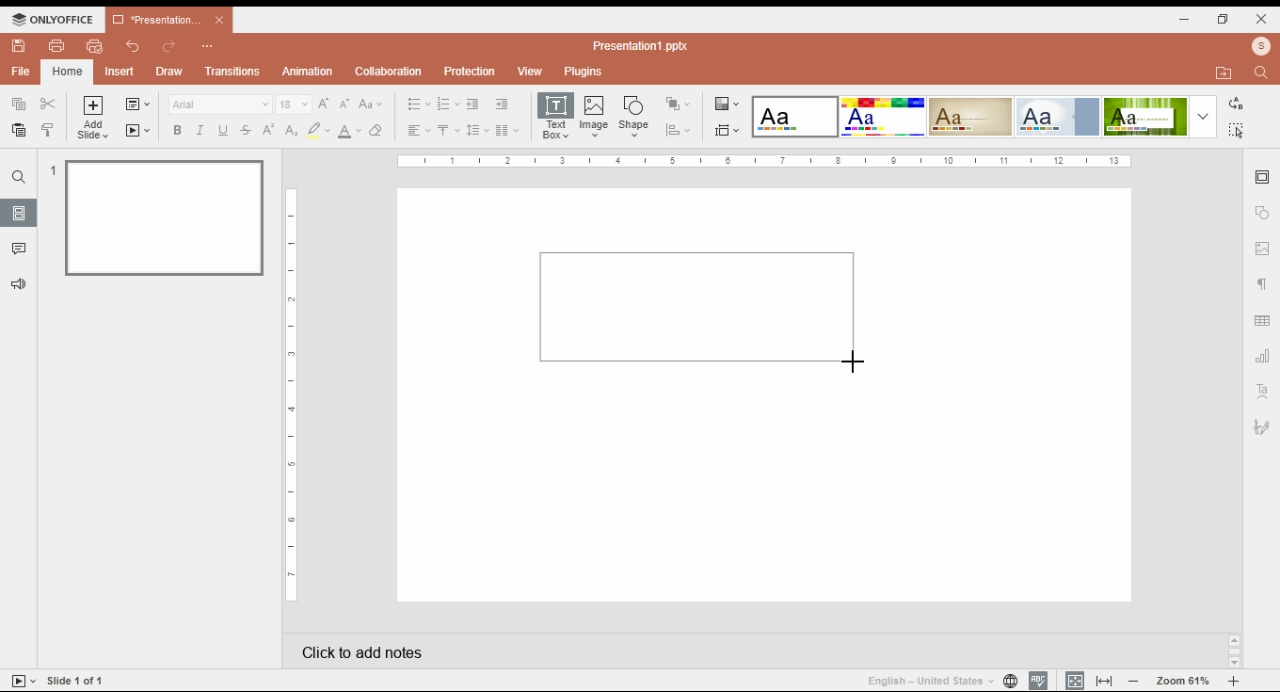  I want to click on slide size, so click(727, 131).